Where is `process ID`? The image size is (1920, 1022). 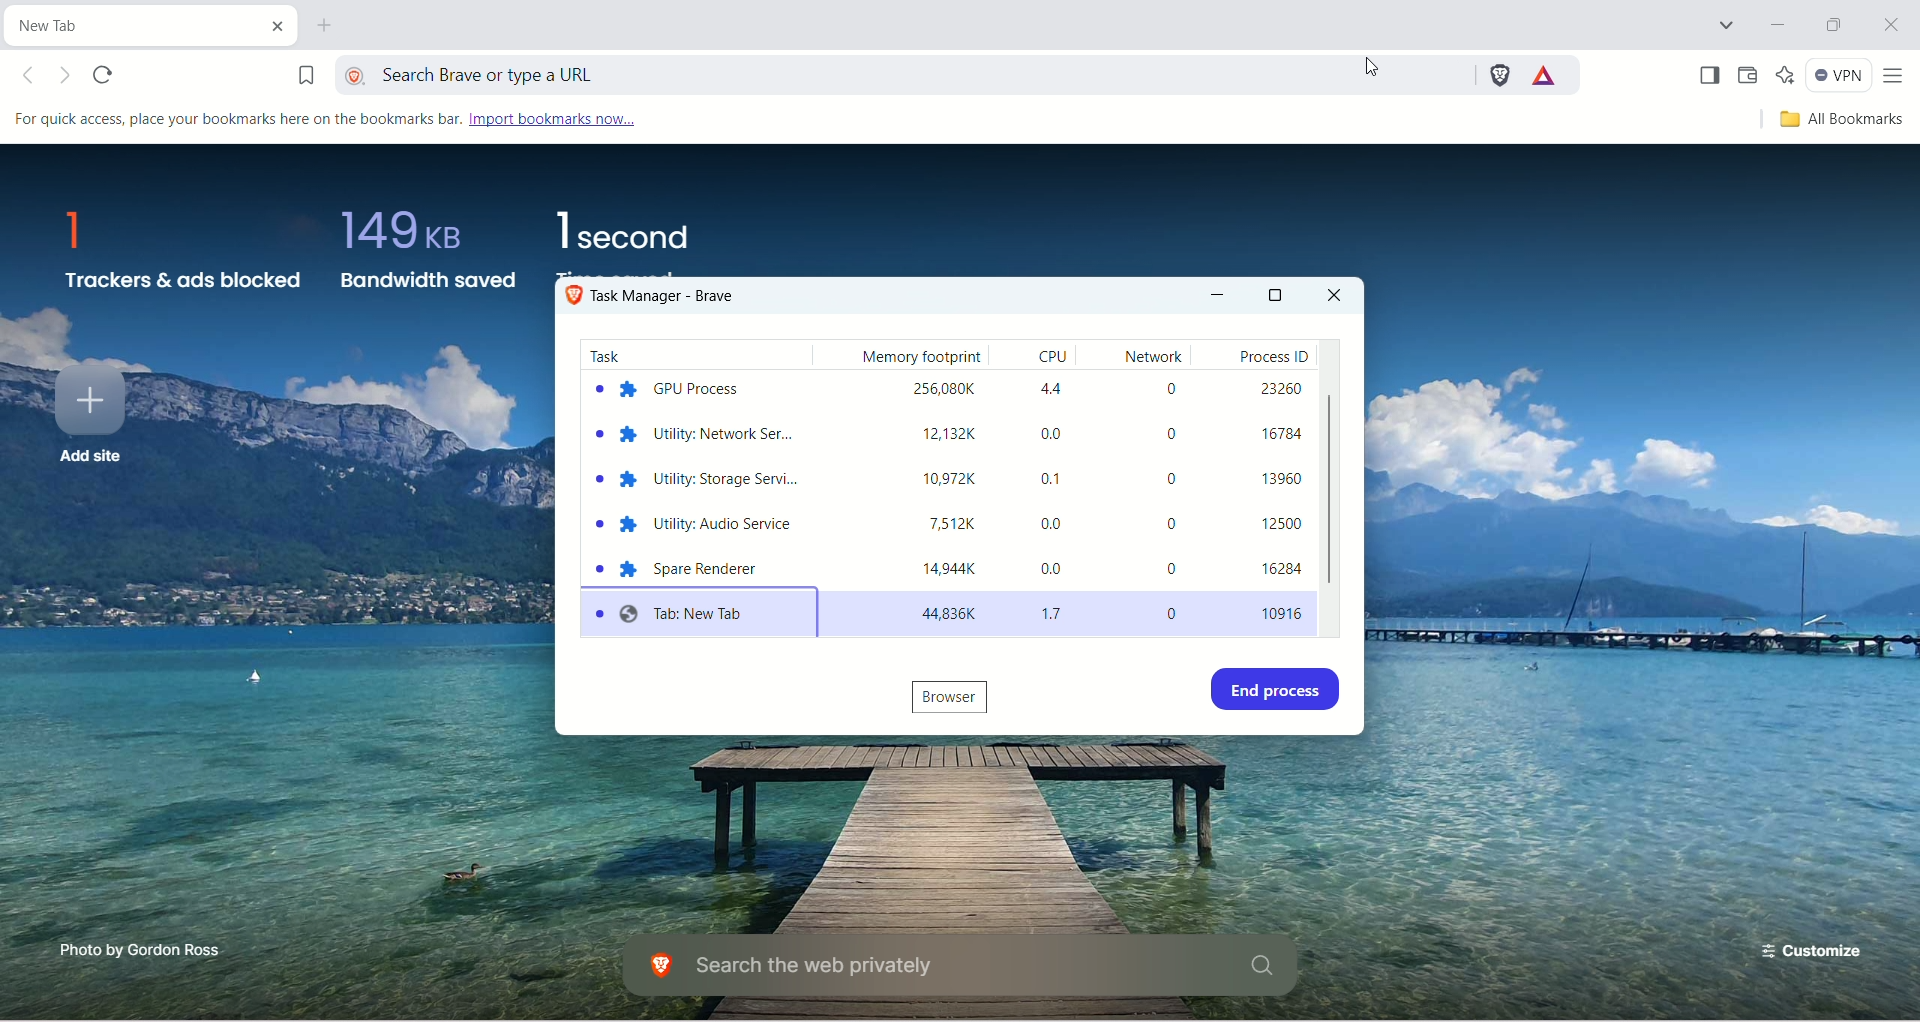 process ID is located at coordinates (1280, 488).